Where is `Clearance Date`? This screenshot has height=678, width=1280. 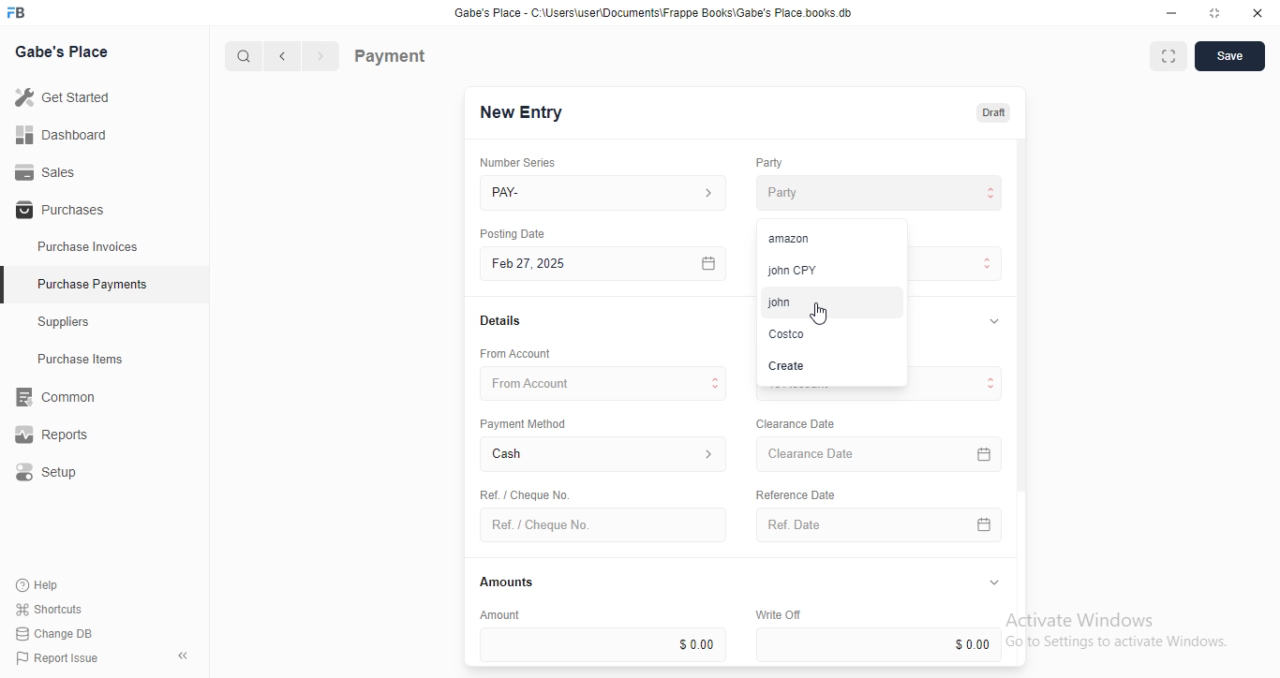 Clearance Date is located at coordinates (882, 455).